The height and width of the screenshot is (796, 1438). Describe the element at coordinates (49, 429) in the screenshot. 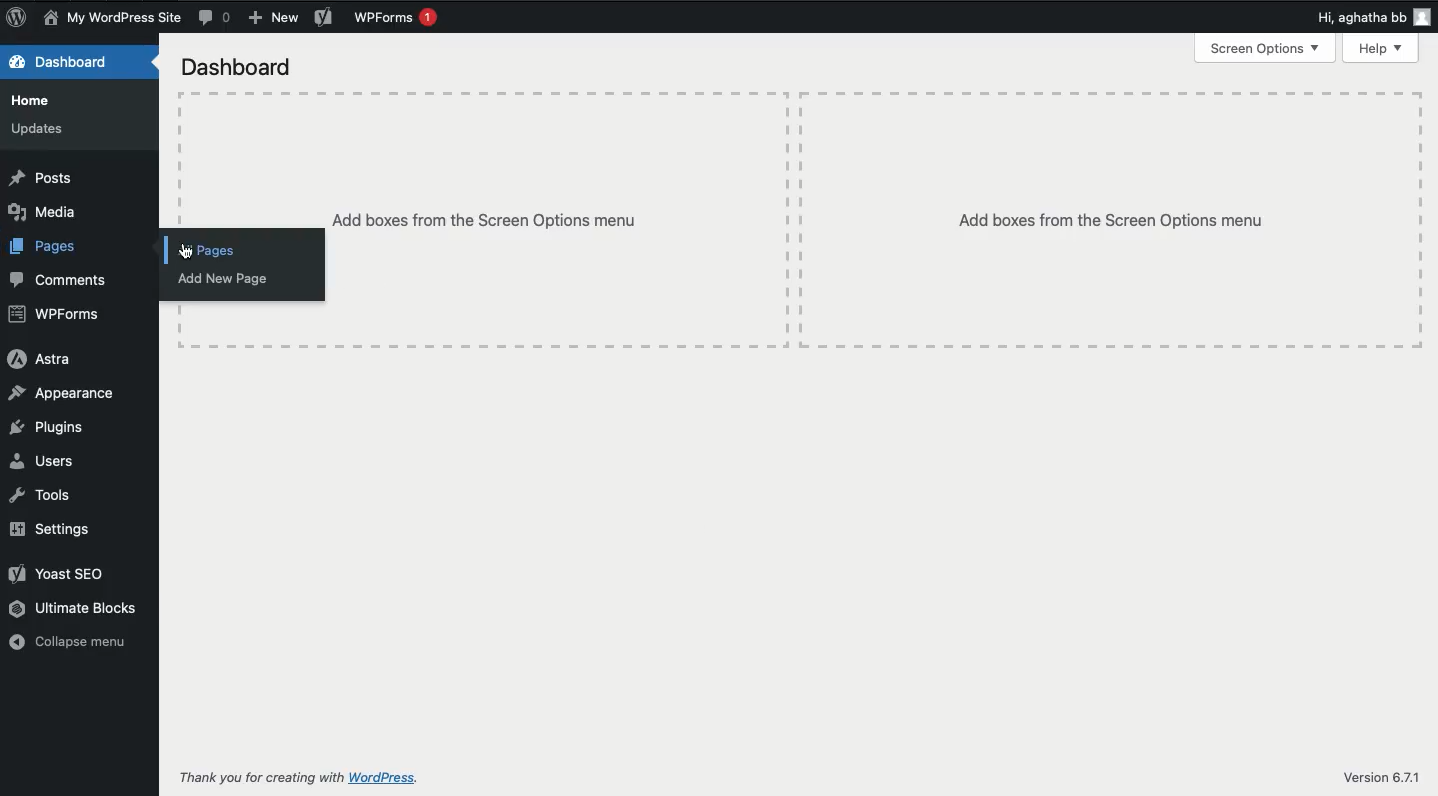

I see `Plugins` at that location.